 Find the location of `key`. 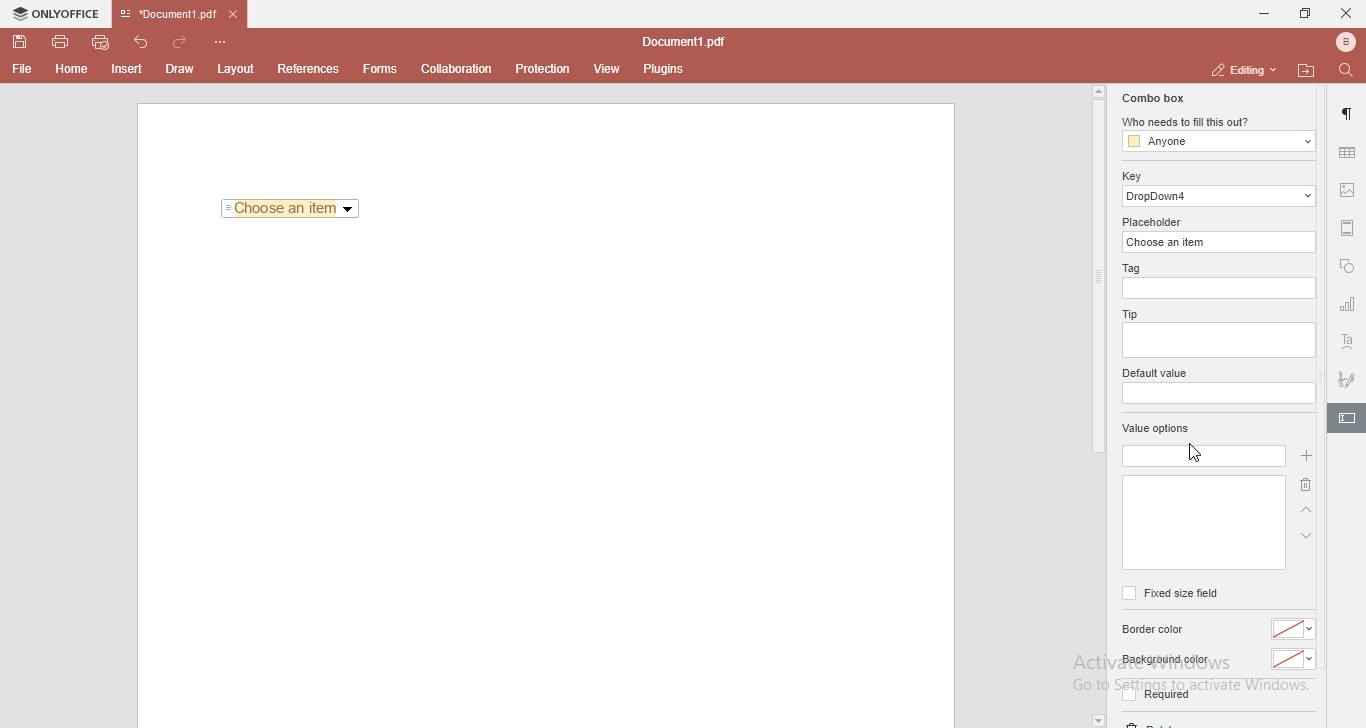

key is located at coordinates (1131, 176).